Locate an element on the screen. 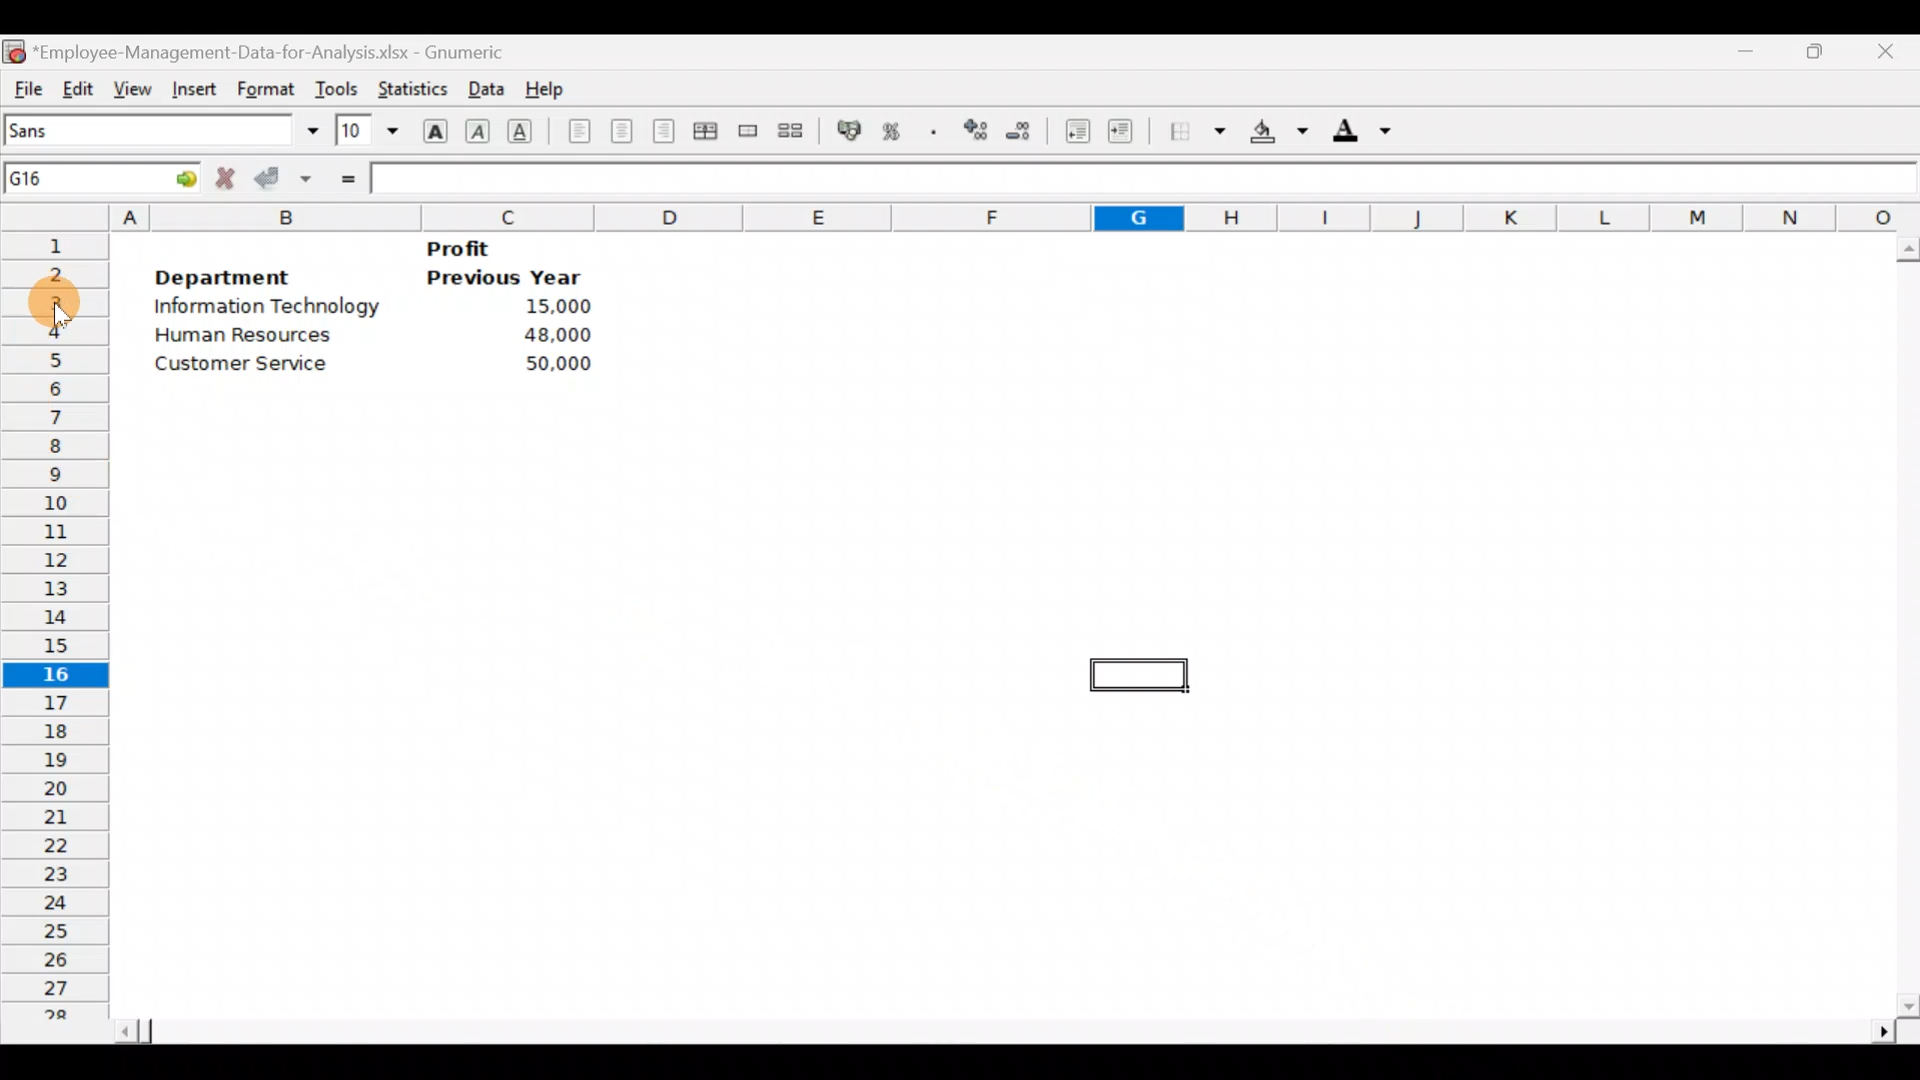  Enter formula is located at coordinates (346, 177).